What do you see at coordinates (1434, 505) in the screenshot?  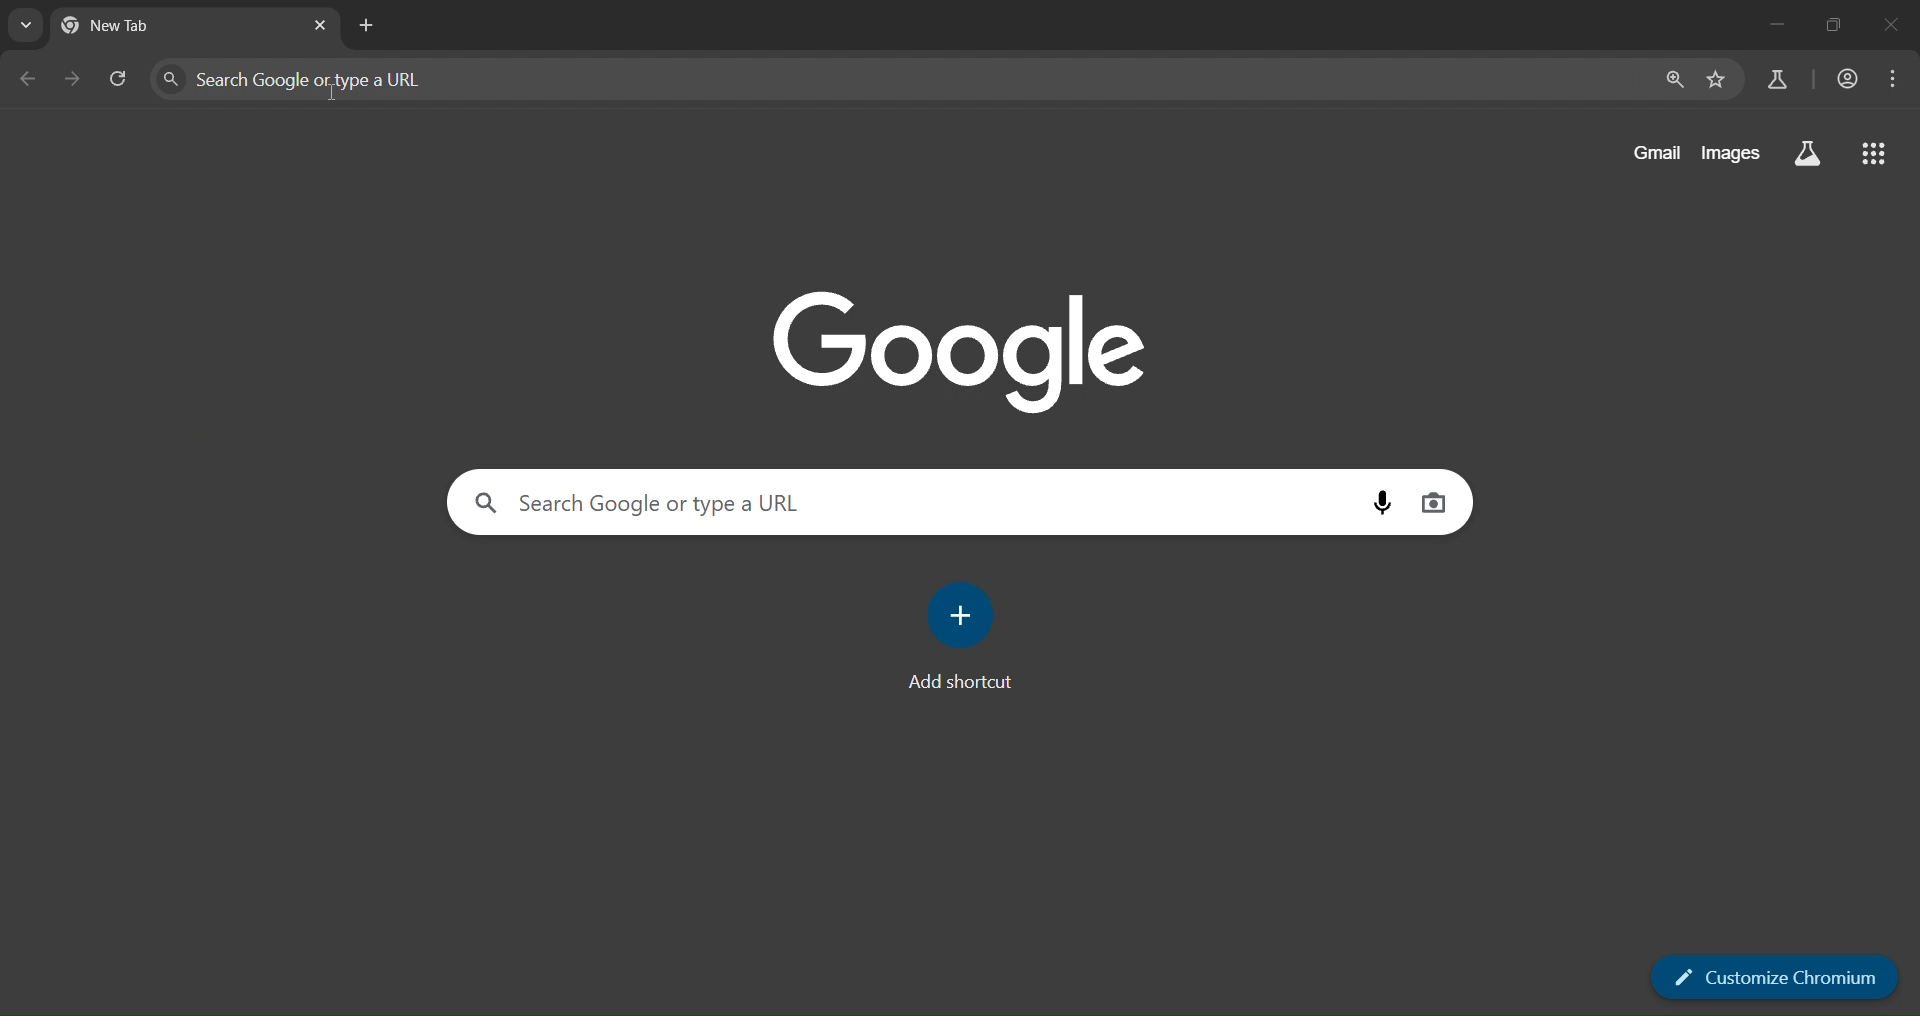 I see `image search` at bounding box center [1434, 505].